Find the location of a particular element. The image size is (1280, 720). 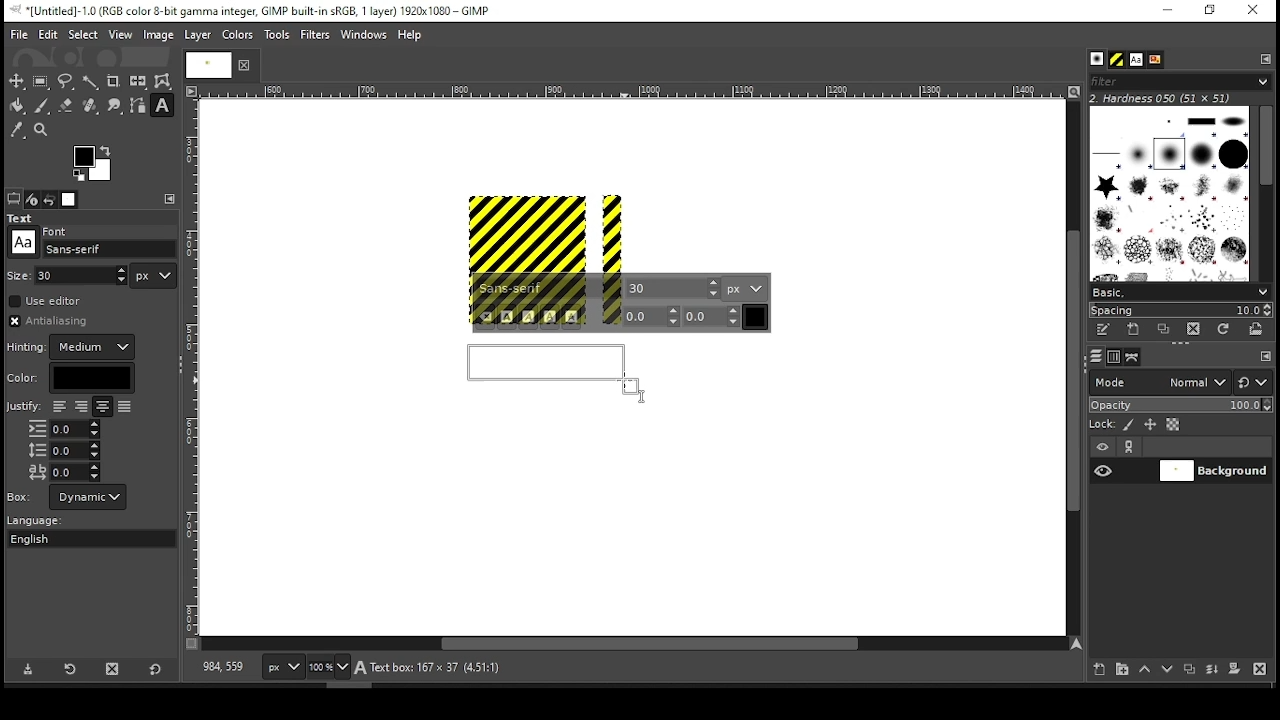

select brush preset is located at coordinates (1182, 291).